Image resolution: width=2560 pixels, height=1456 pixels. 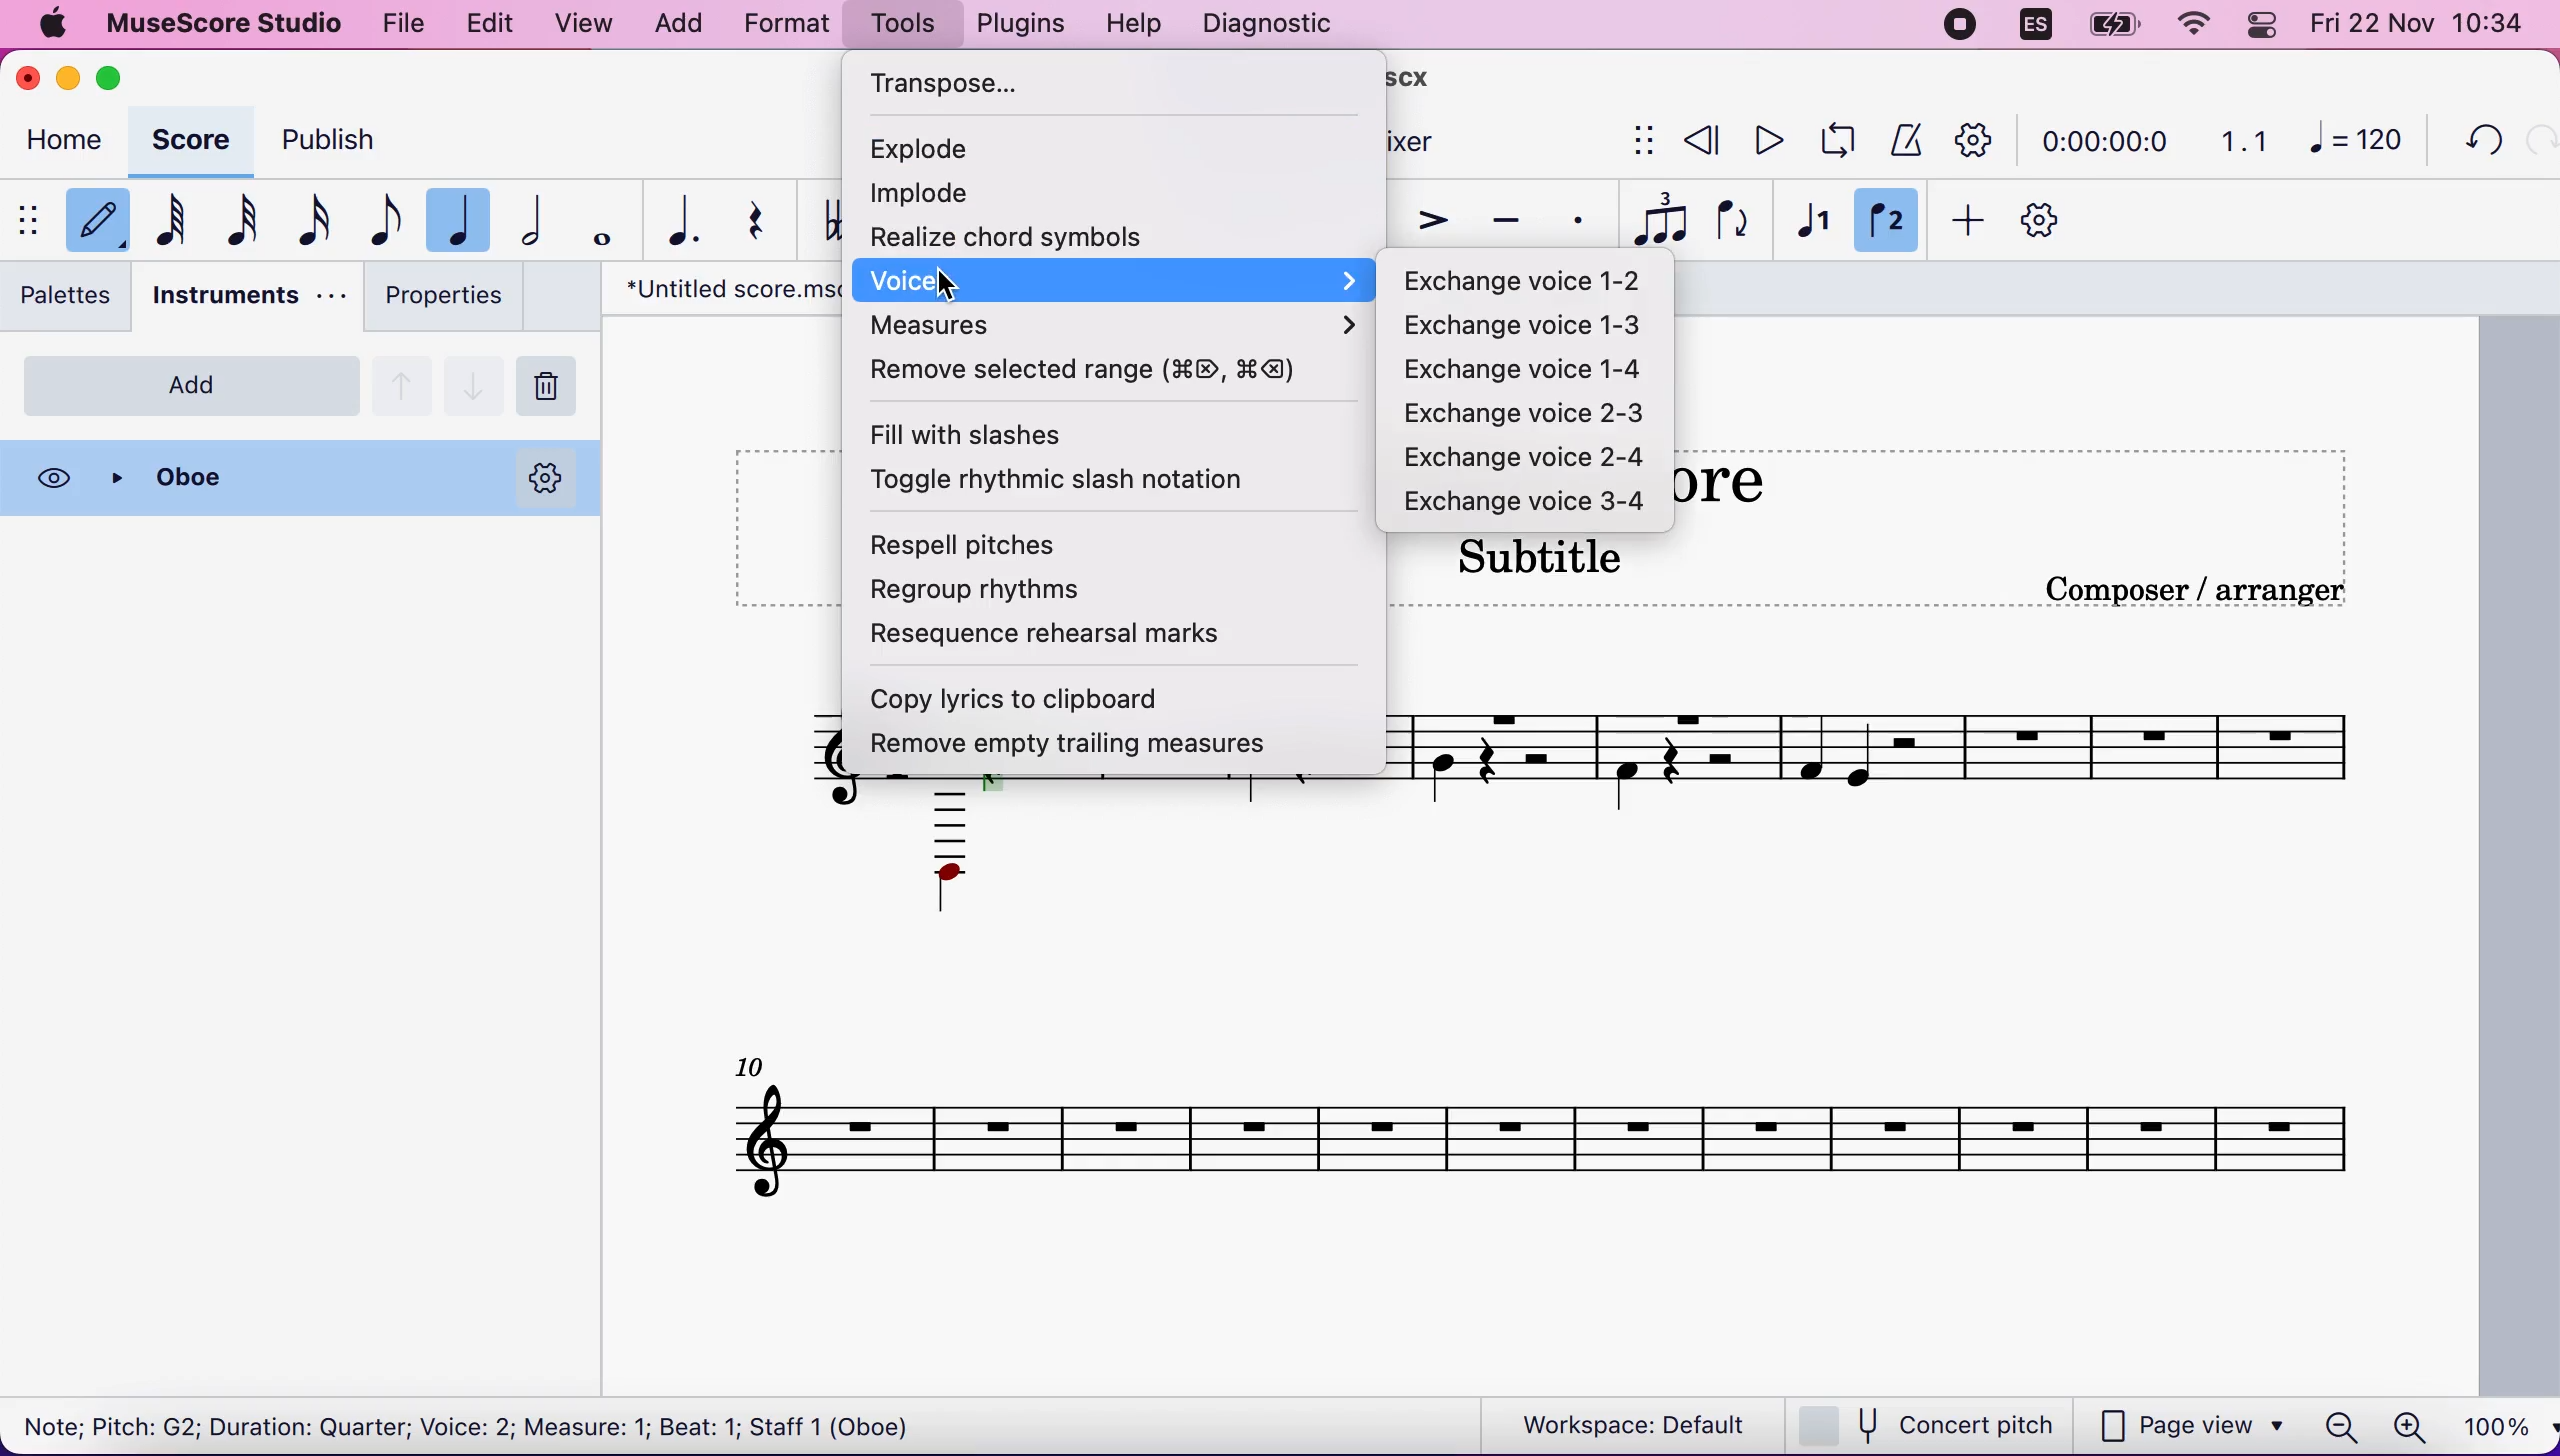 What do you see at coordinates (182, 216) in the screenshot?
I see `64th note` at bounding box center [182, 216].